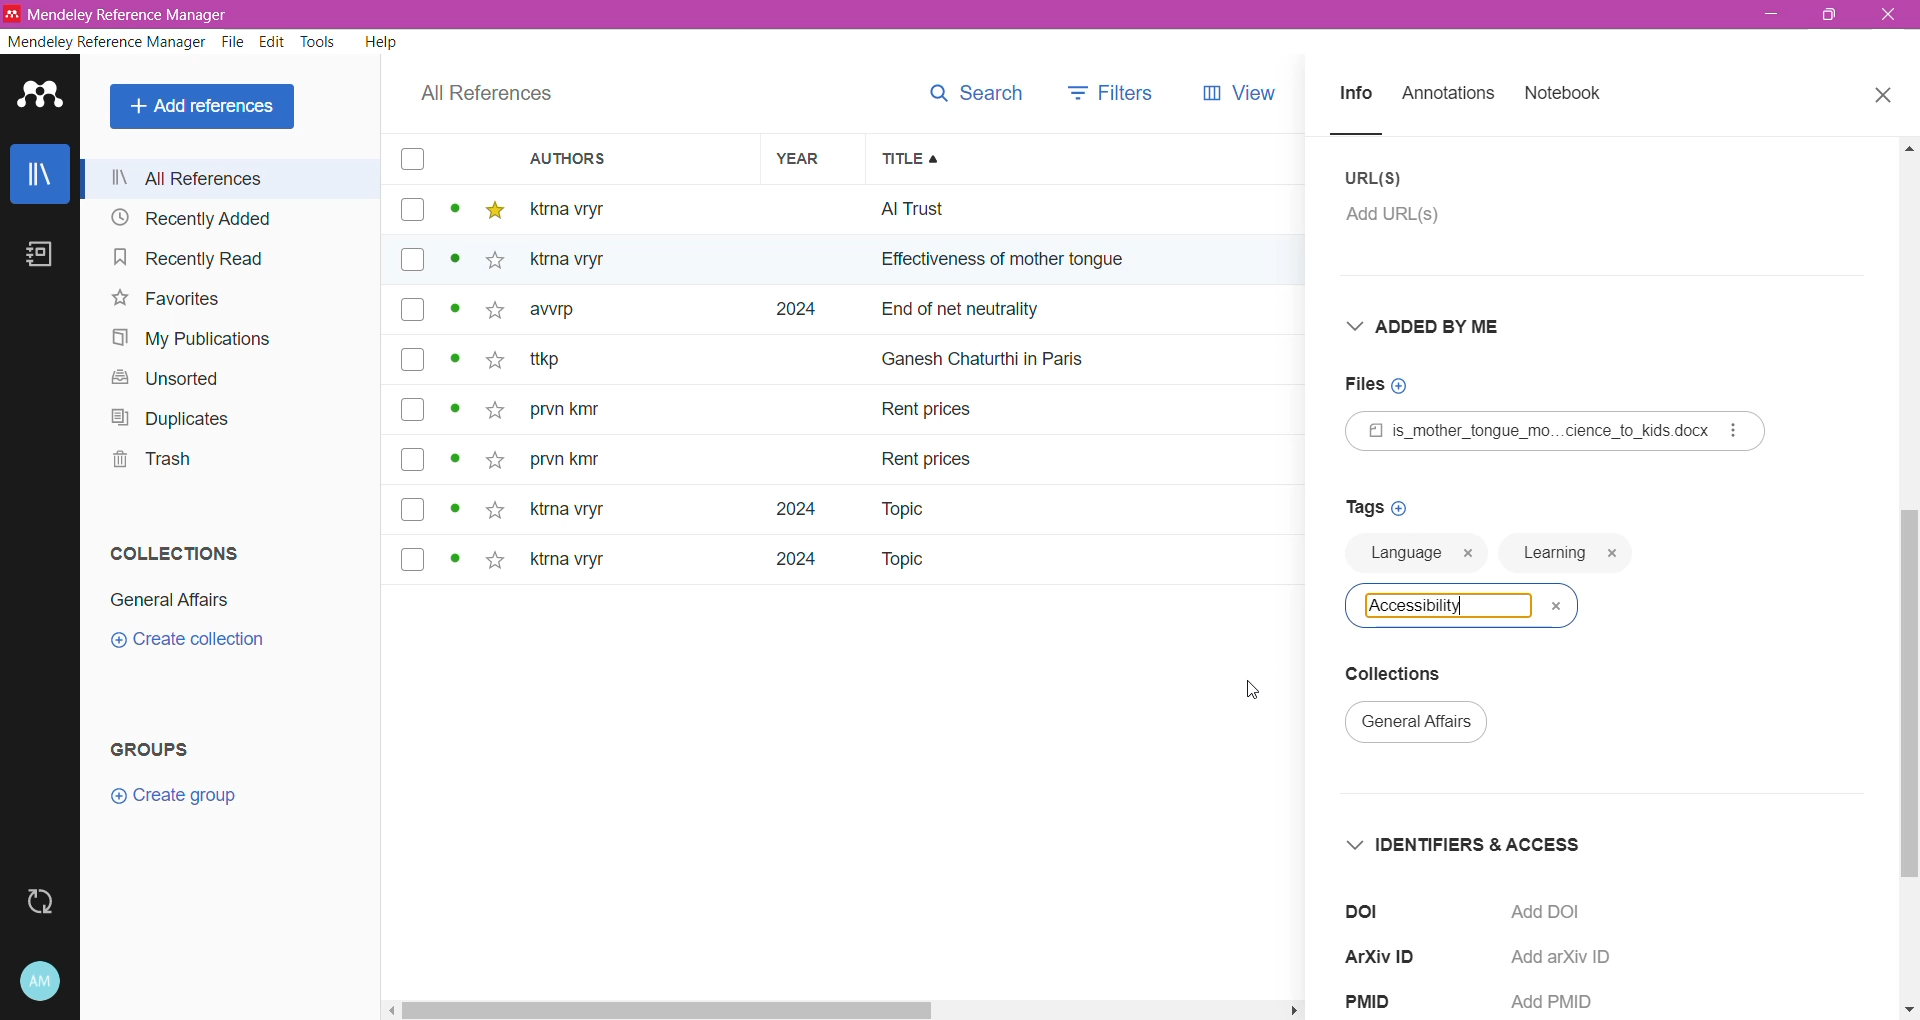 The width and height of the screenshot is (1920, 1020). Describe the element at coordinates (1561, 913) in the screenshot. I see `Click to Add DOI` at that location.